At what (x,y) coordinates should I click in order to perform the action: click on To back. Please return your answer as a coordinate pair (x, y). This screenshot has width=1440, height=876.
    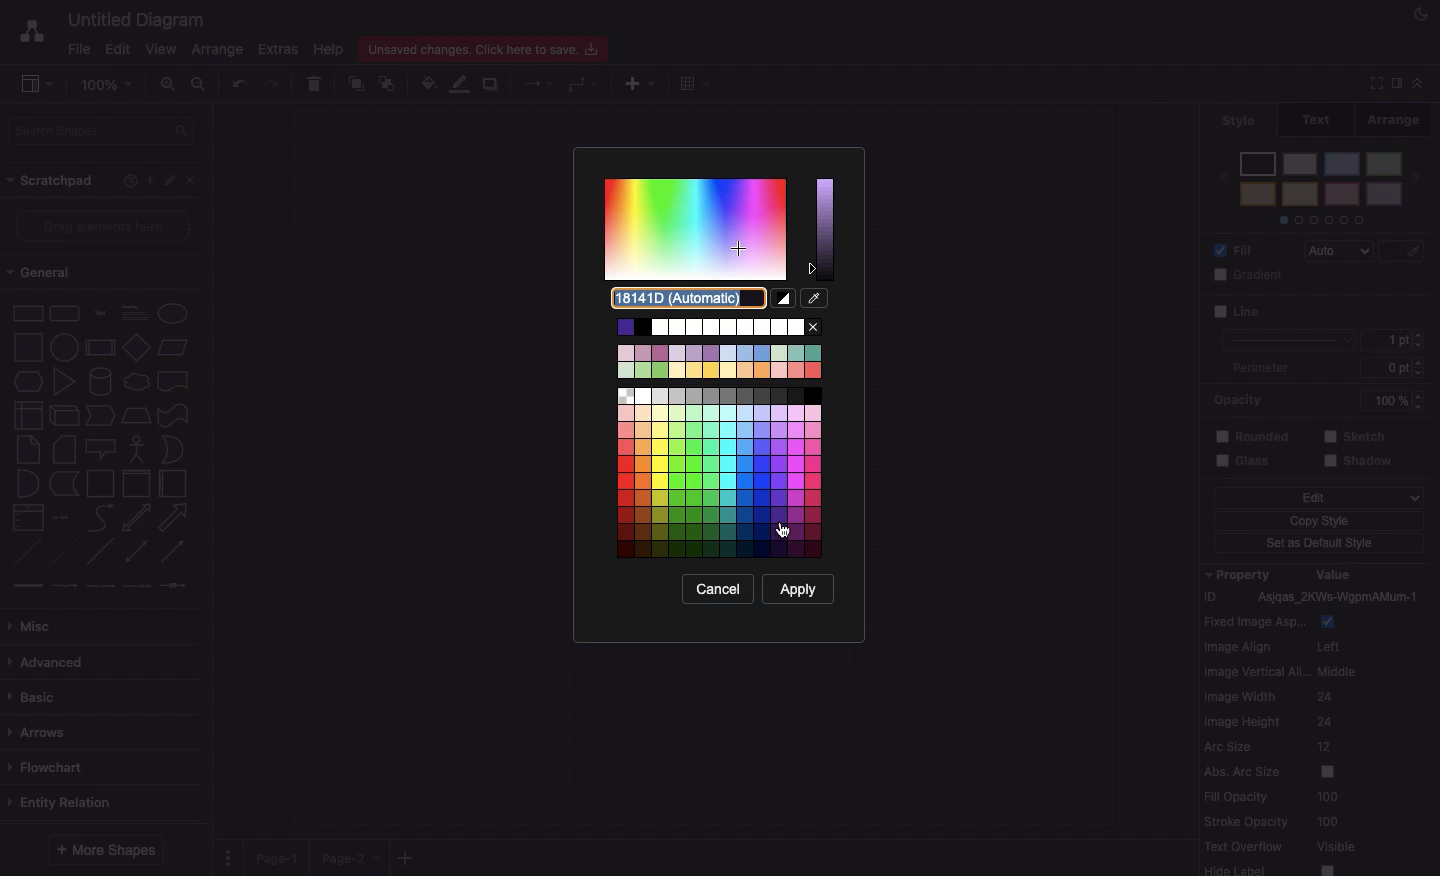
    Looking at the image, I should click on (391, 83).